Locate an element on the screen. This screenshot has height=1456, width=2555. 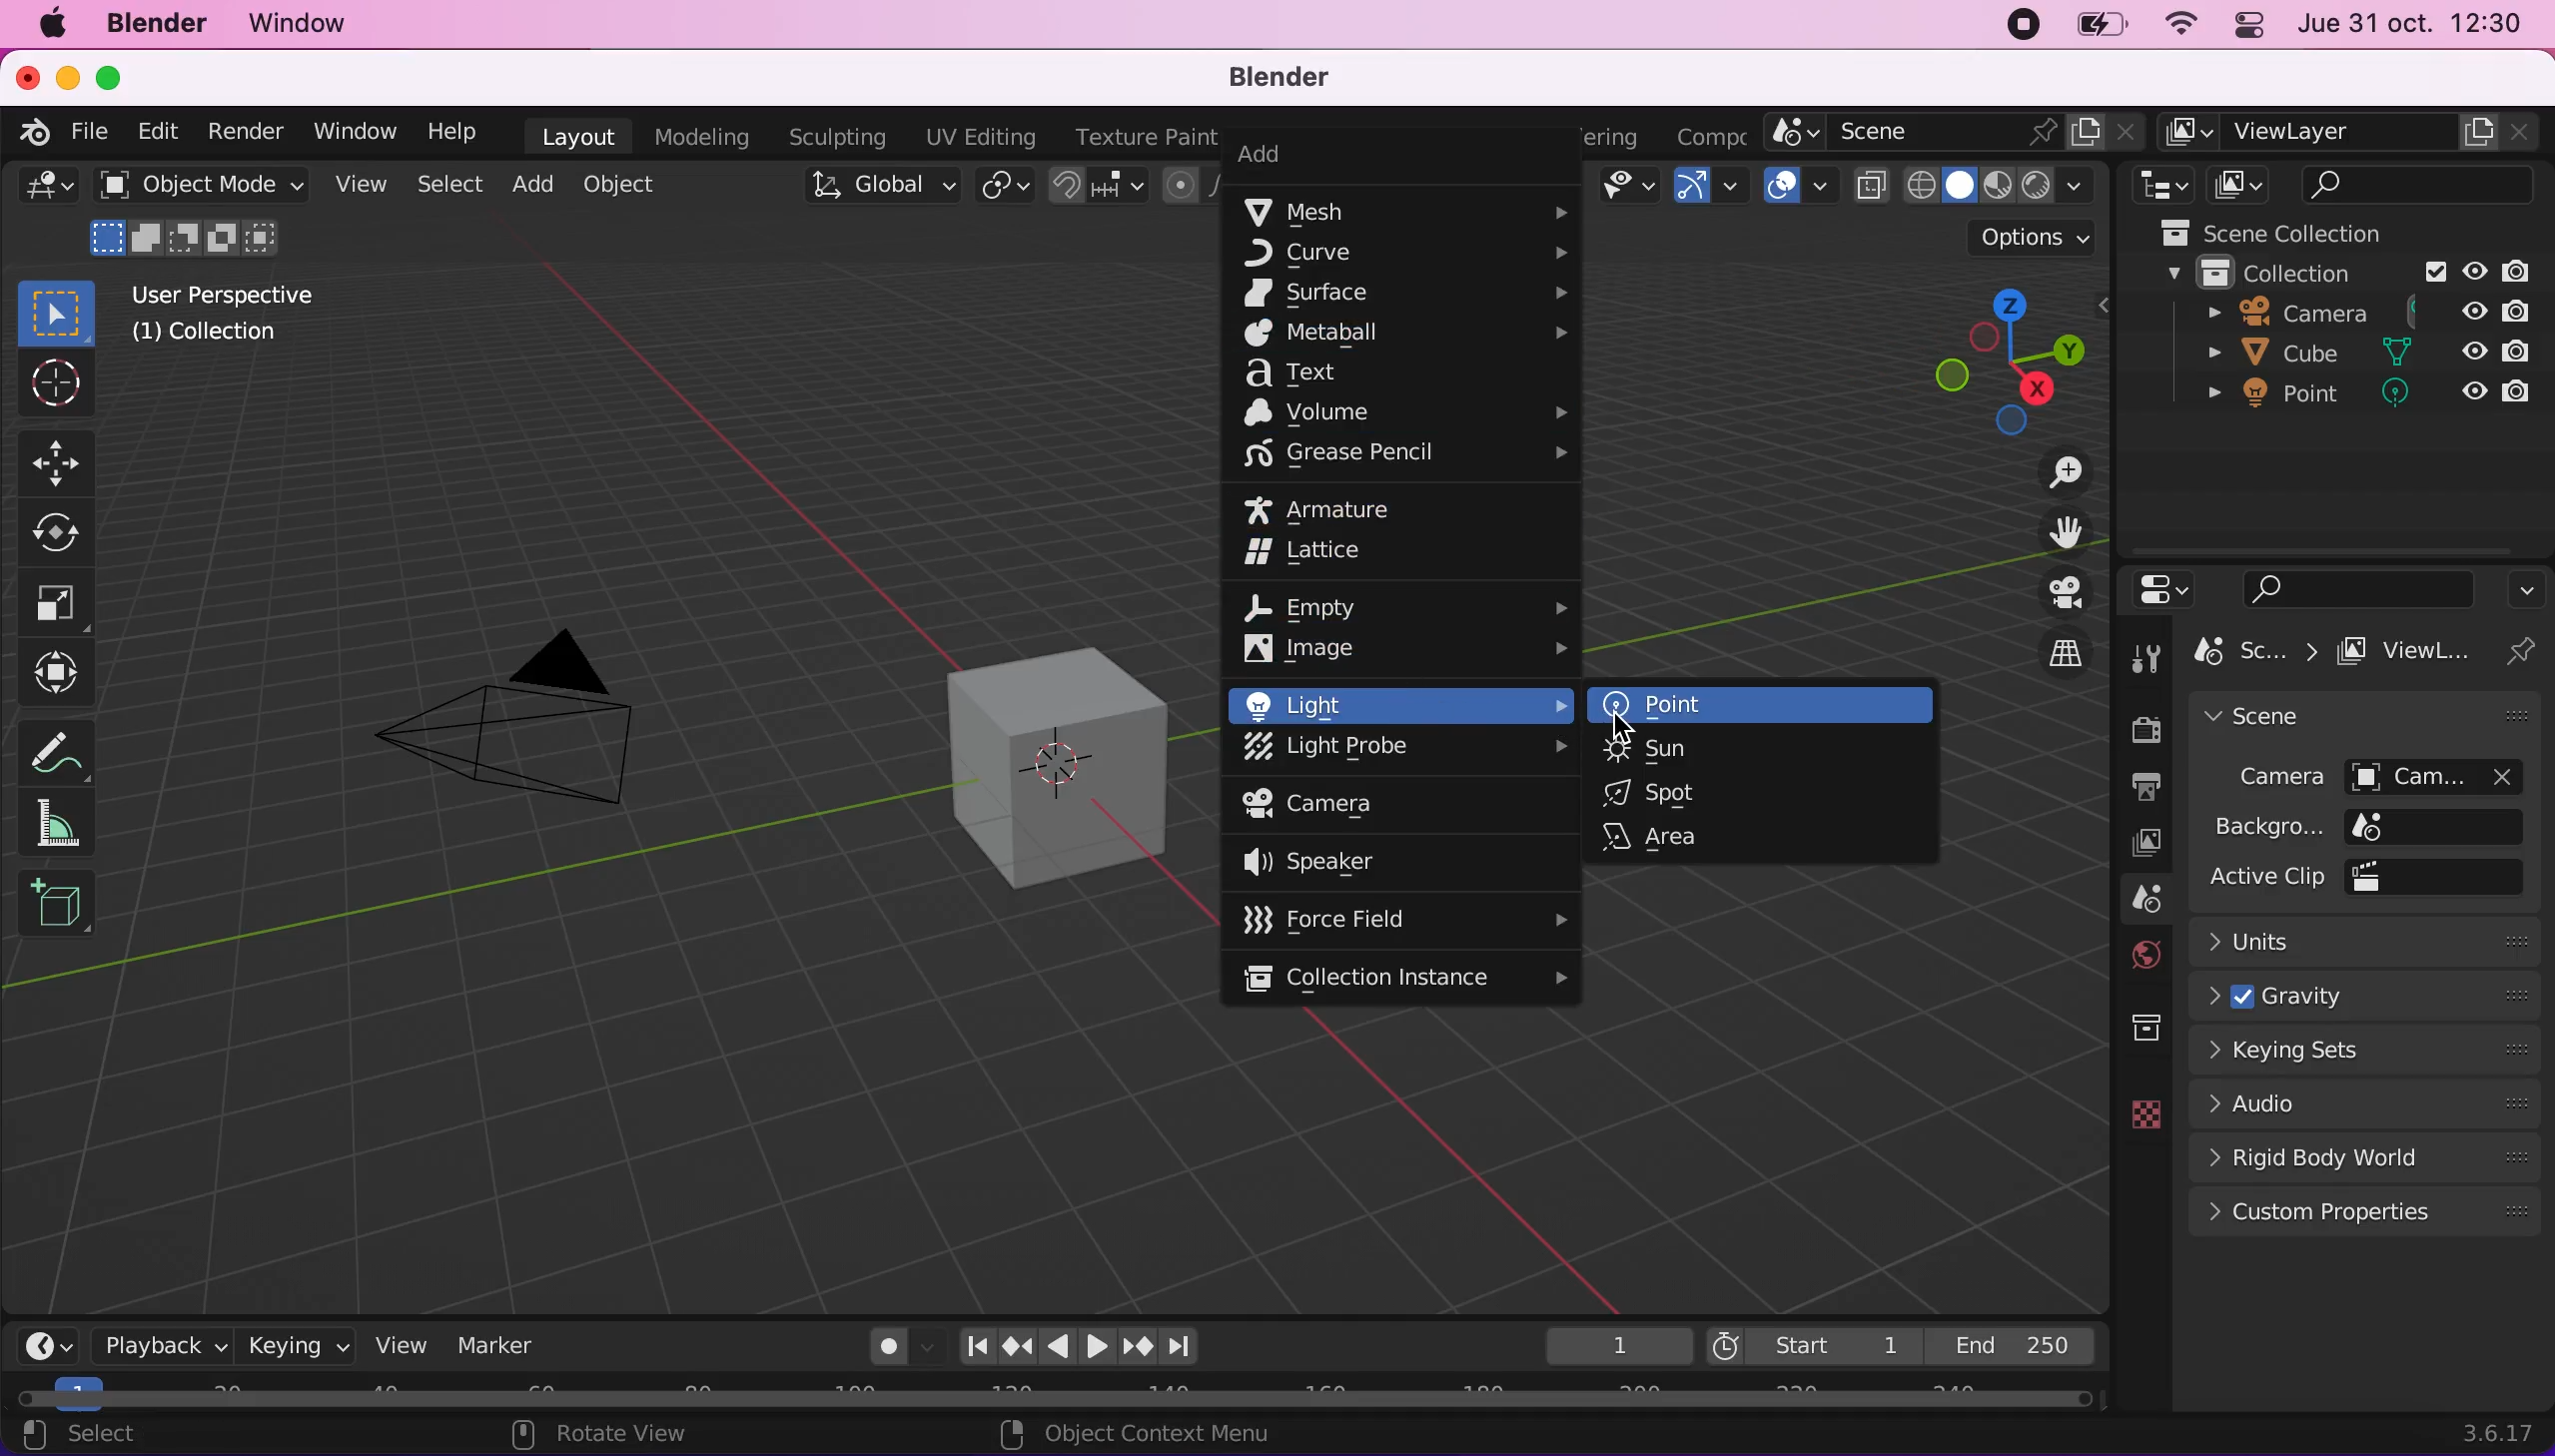
tool is located at coordinates (2144, 659).